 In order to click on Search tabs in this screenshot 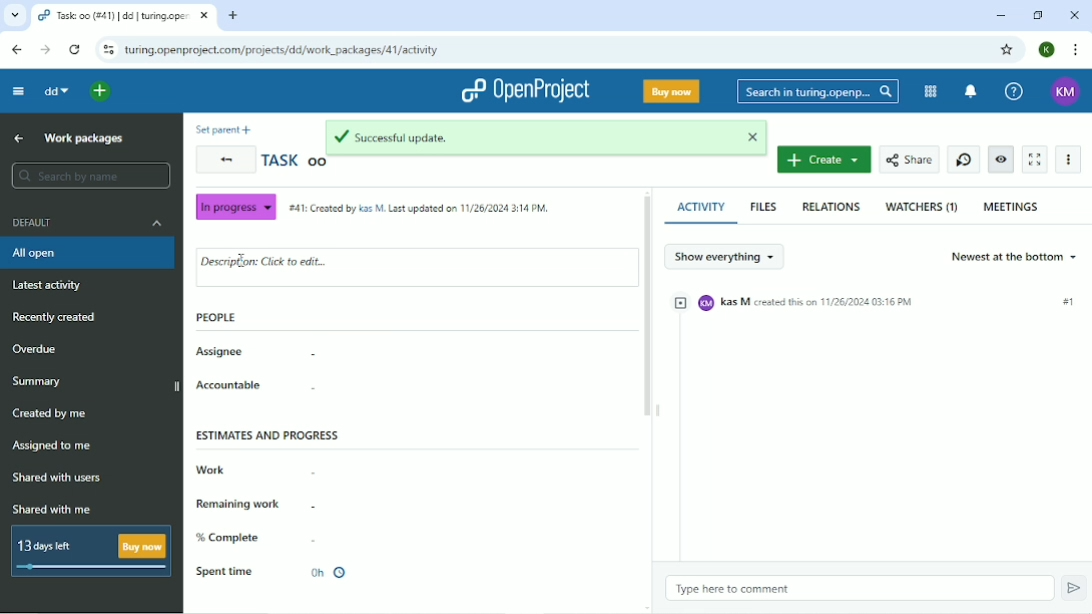, I will do `click(14, 17)`.